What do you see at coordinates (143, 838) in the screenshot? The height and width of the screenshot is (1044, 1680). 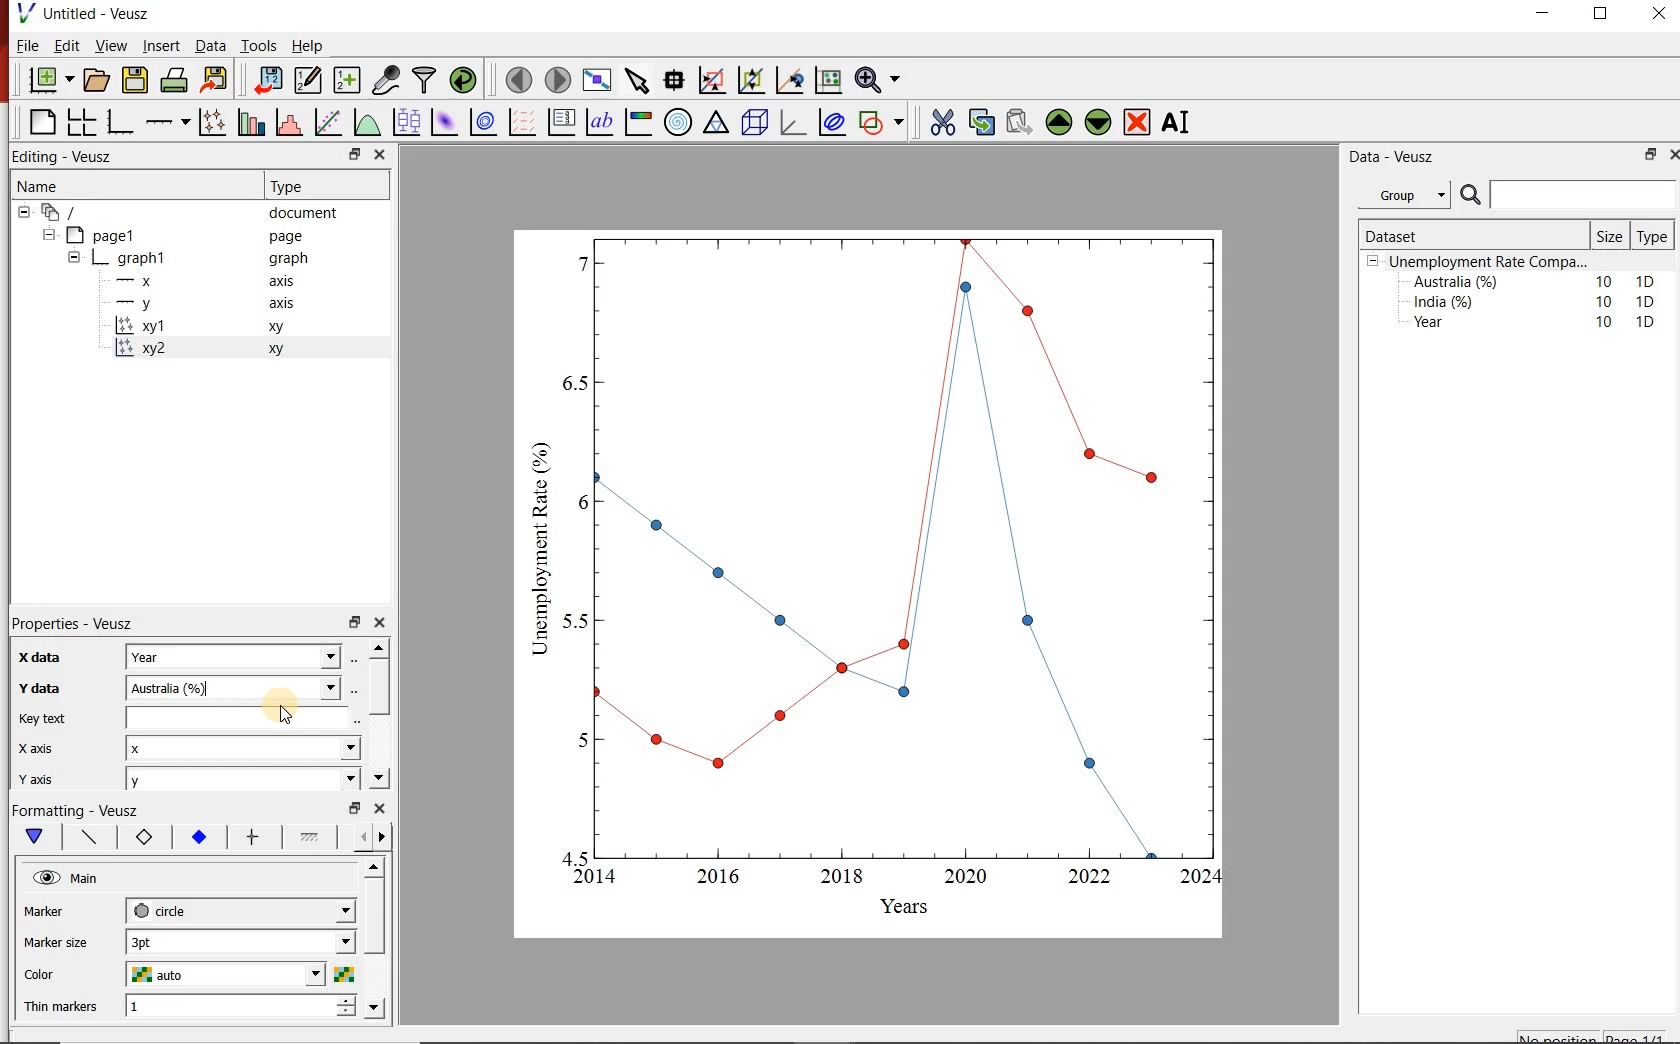 I see `marker border` at bounding box center [143, 838].